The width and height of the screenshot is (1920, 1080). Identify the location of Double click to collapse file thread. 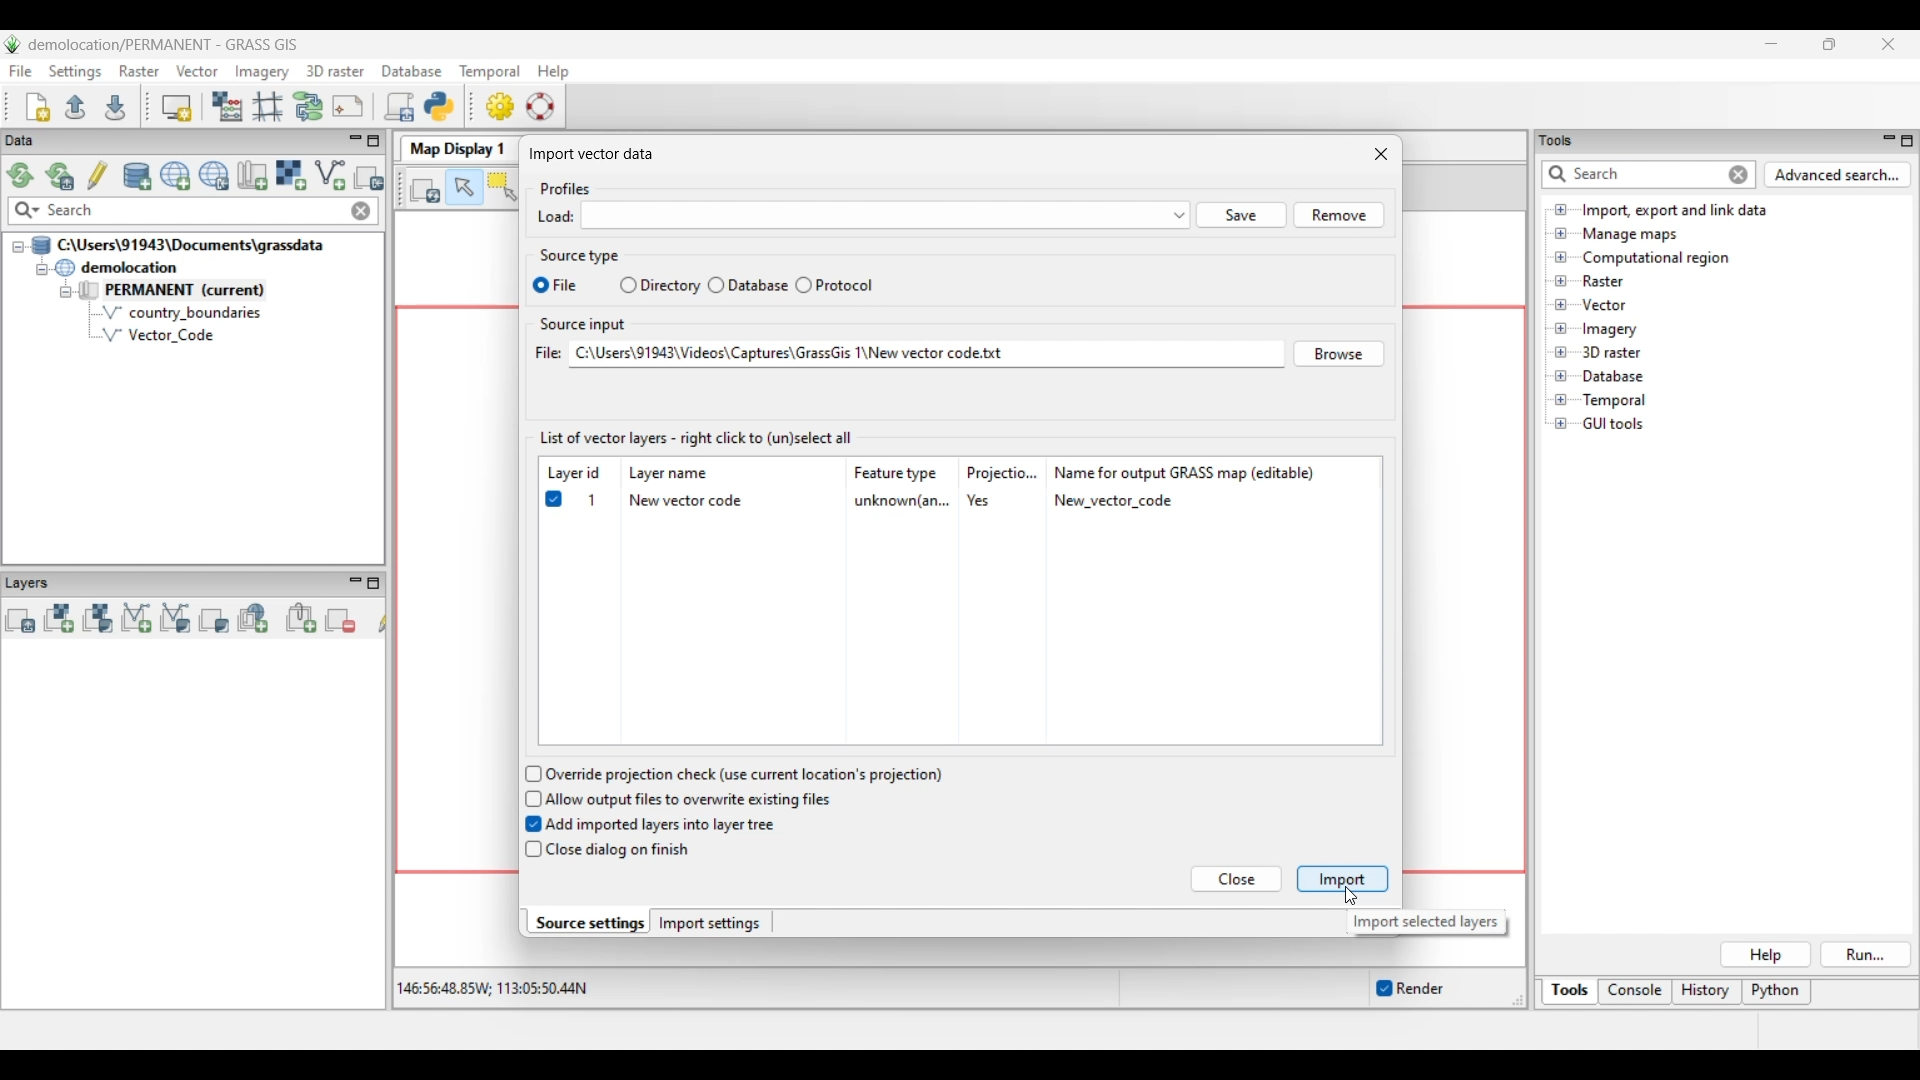
(178, 245).